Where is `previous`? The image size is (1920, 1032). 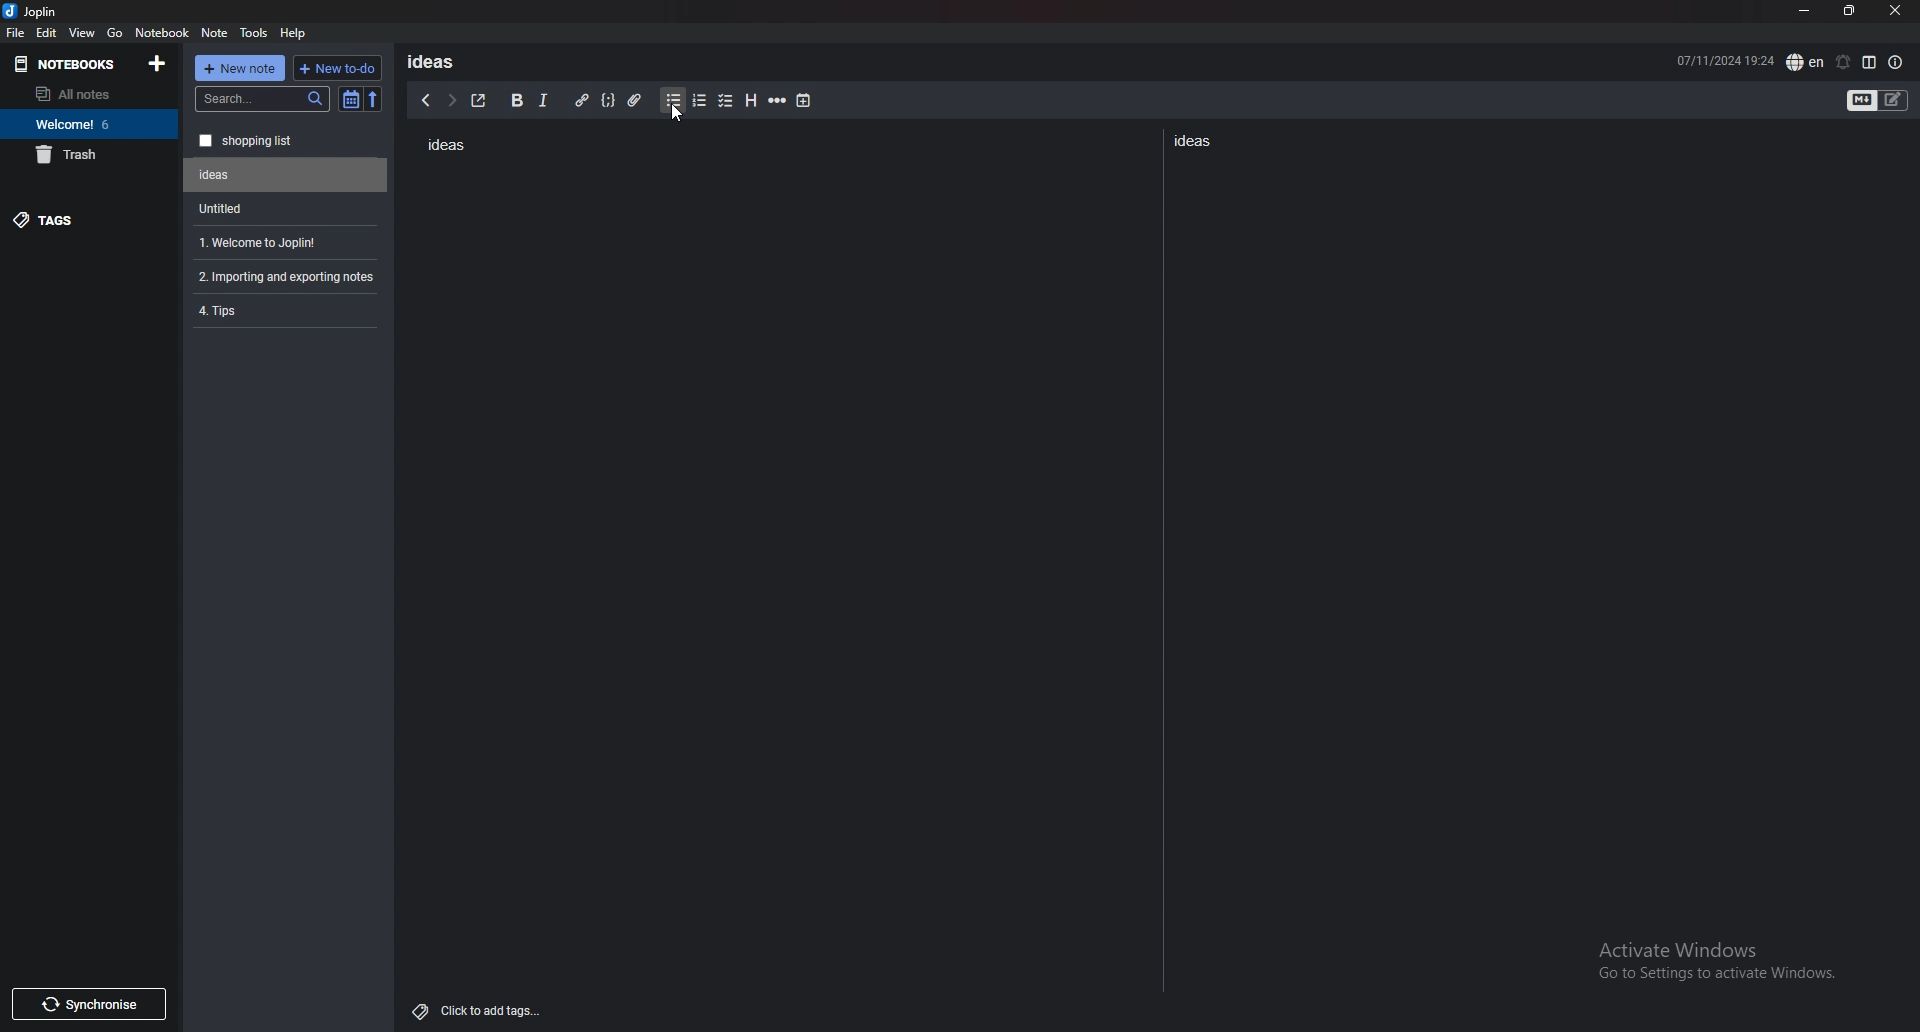 previous is located at coordinates (425, 100).